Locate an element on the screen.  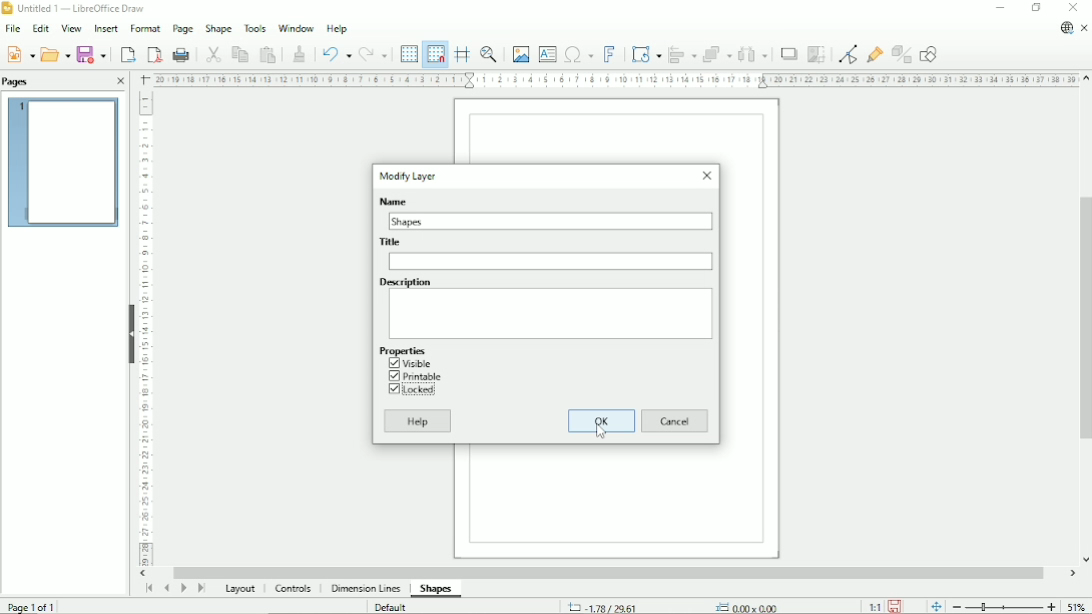
Format is located at coordinates (145, 29).